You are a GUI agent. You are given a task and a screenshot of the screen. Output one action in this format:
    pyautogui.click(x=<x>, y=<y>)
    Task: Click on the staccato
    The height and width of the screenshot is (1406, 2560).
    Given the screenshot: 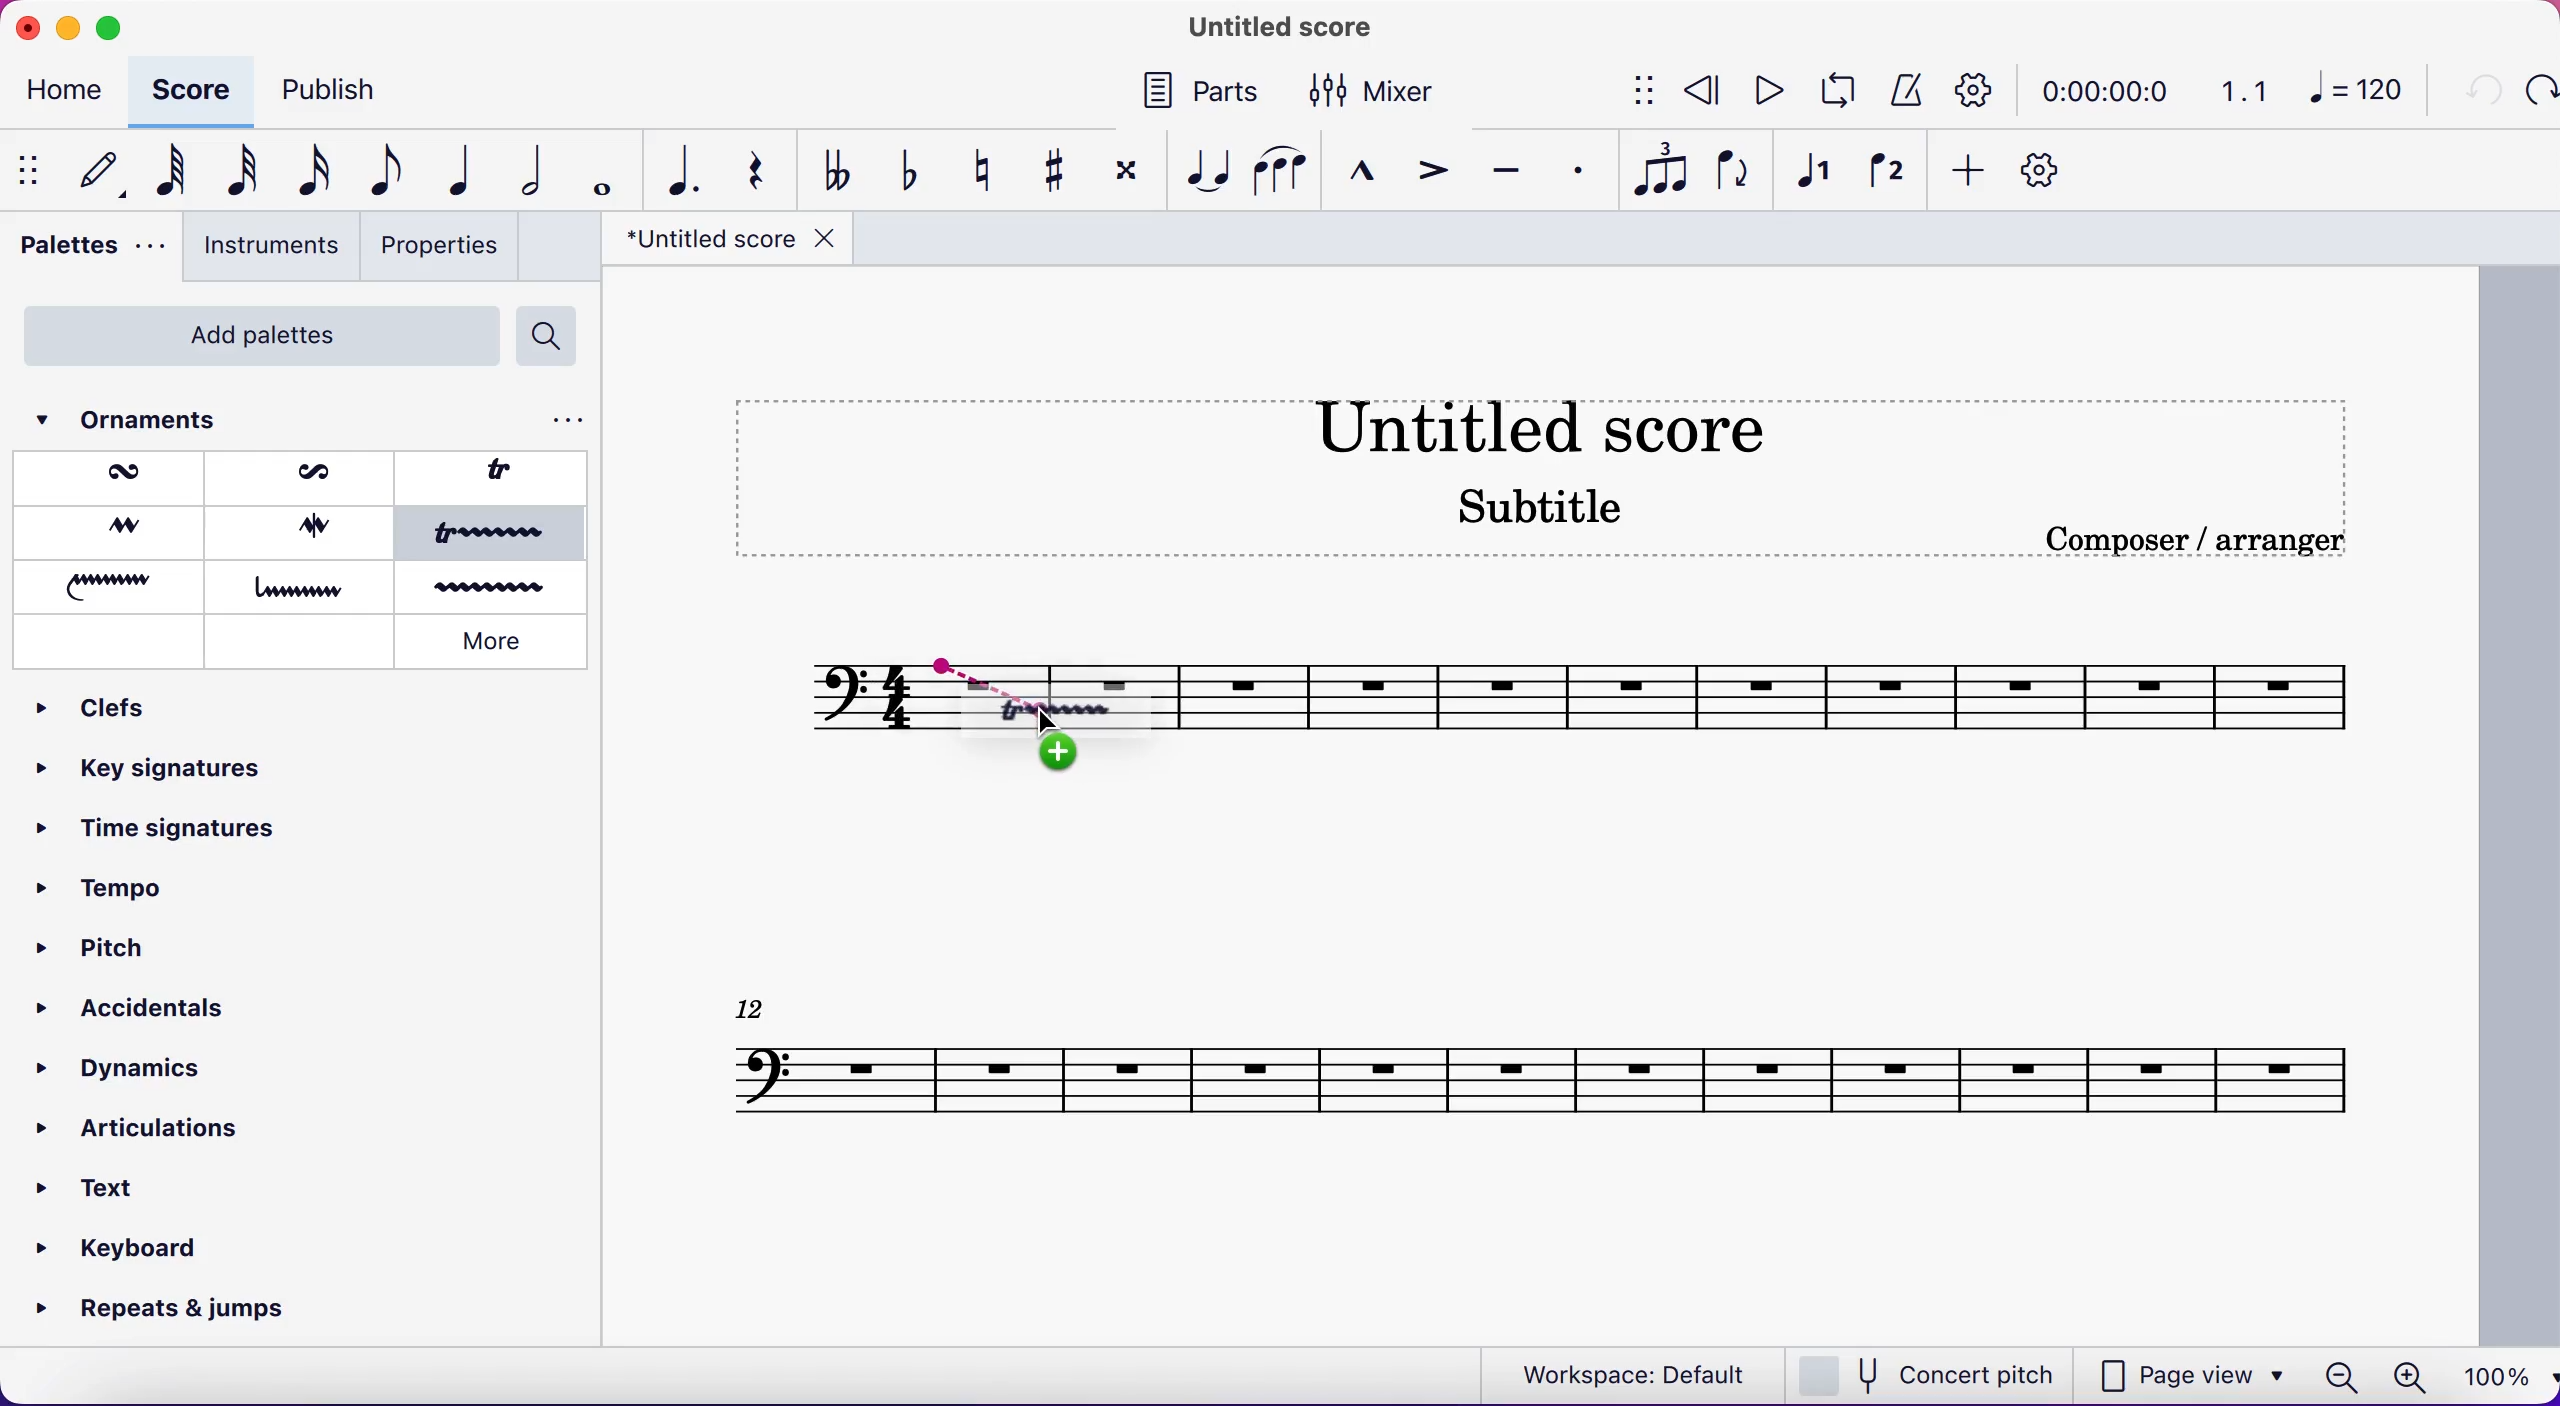 What is the action you would take?
    pyautogui.click(x=1573, y=169)
    